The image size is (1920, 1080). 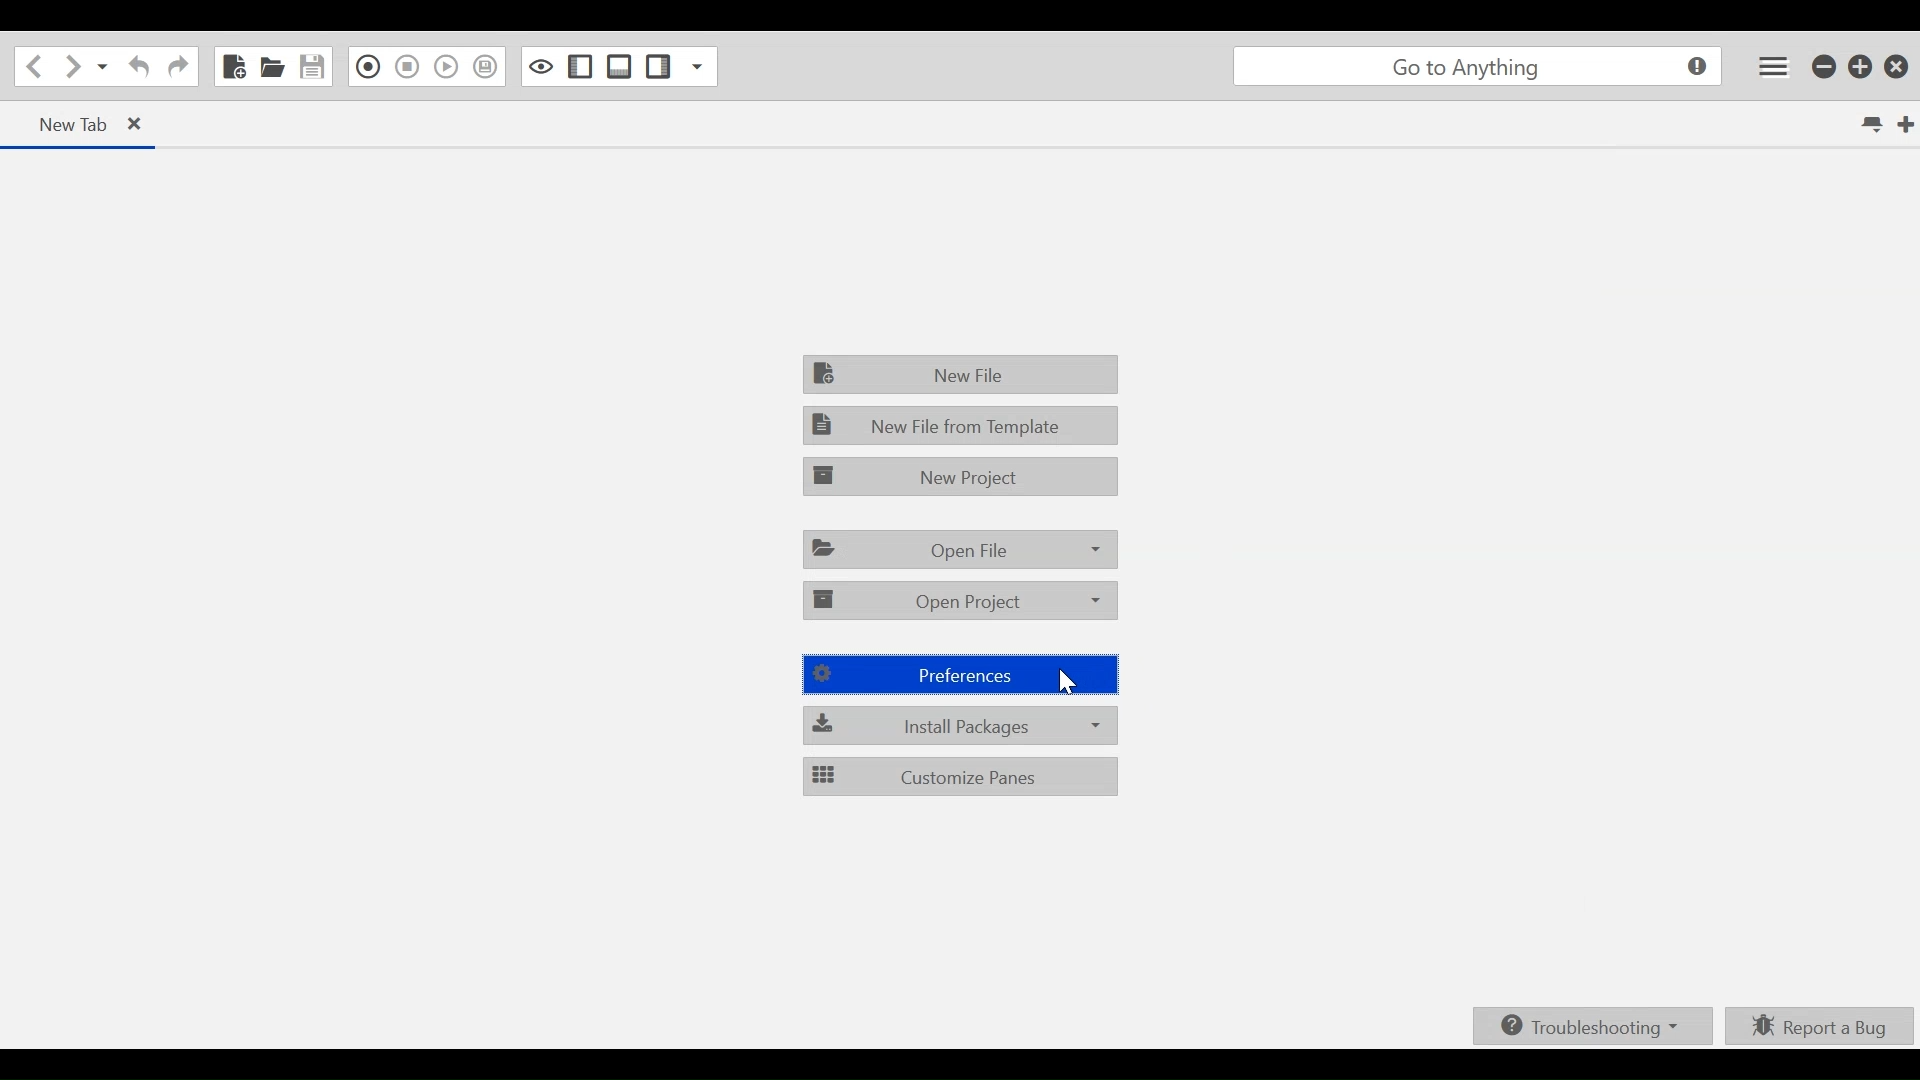 What do you see at coordinates (145, 126) in the screenshot?
I see `close` at bounding box center [145, 126].